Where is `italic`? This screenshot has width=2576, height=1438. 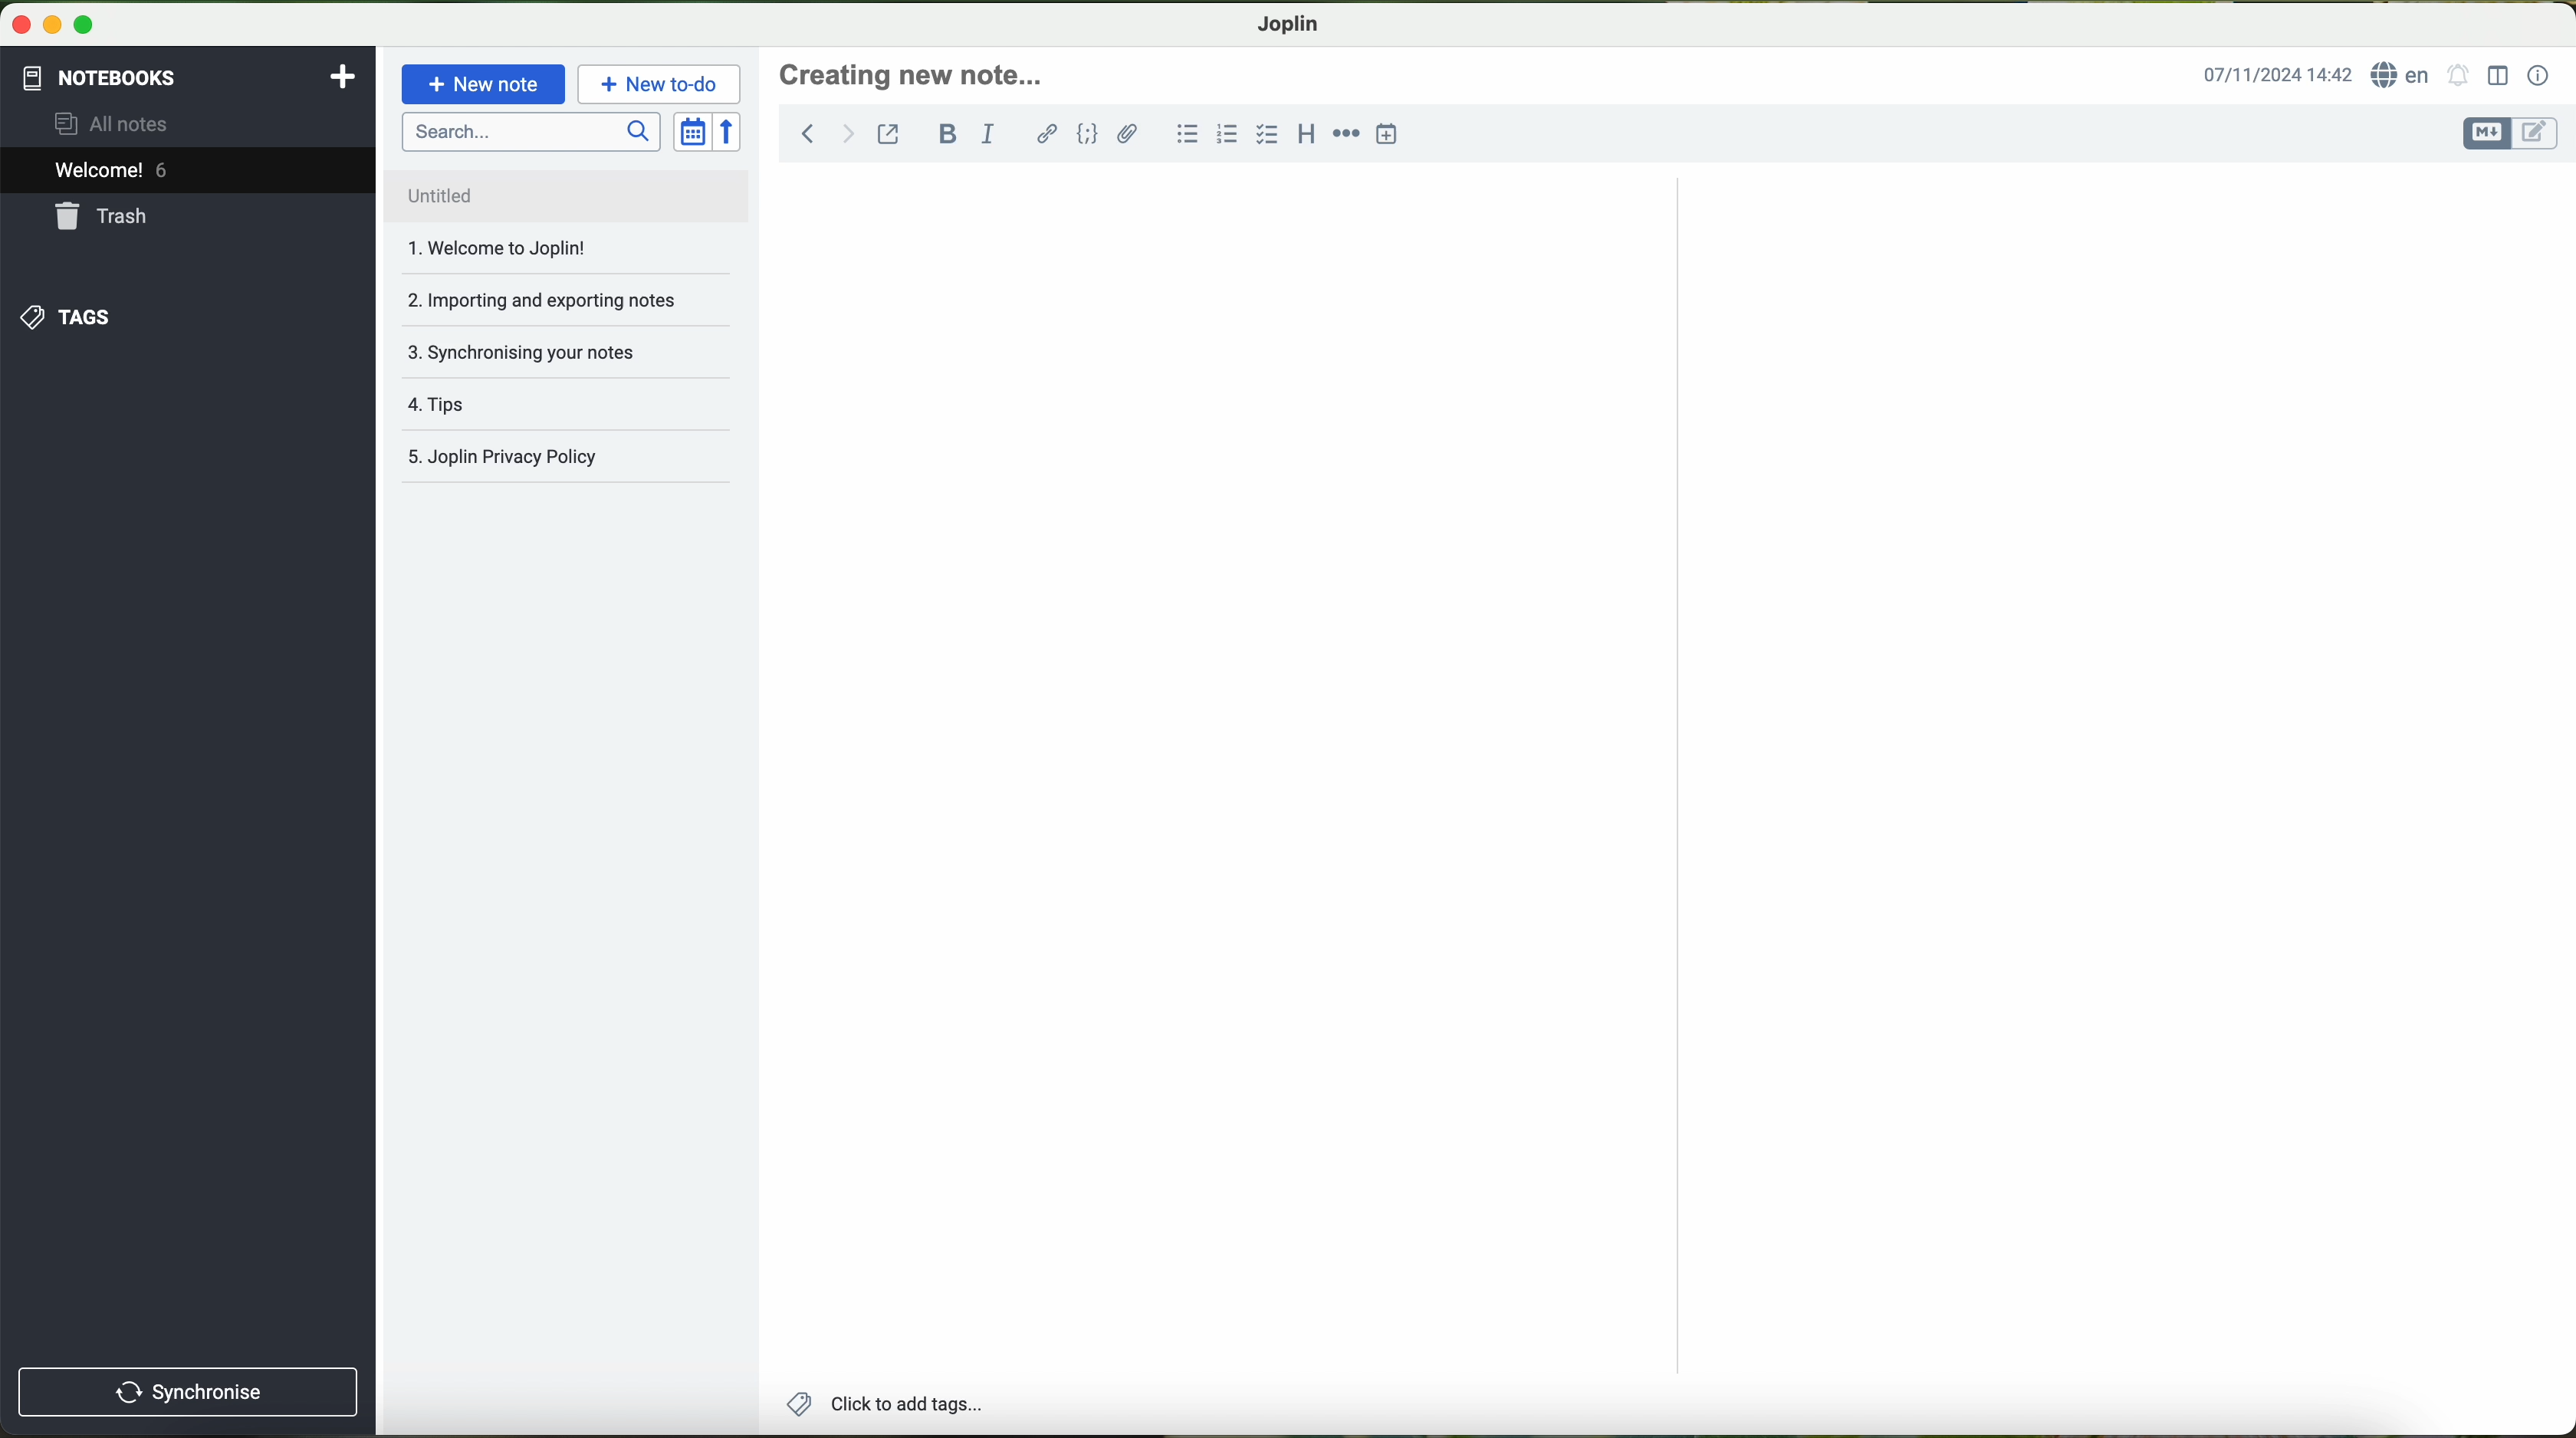
italic is located at coordinates (993, 134).